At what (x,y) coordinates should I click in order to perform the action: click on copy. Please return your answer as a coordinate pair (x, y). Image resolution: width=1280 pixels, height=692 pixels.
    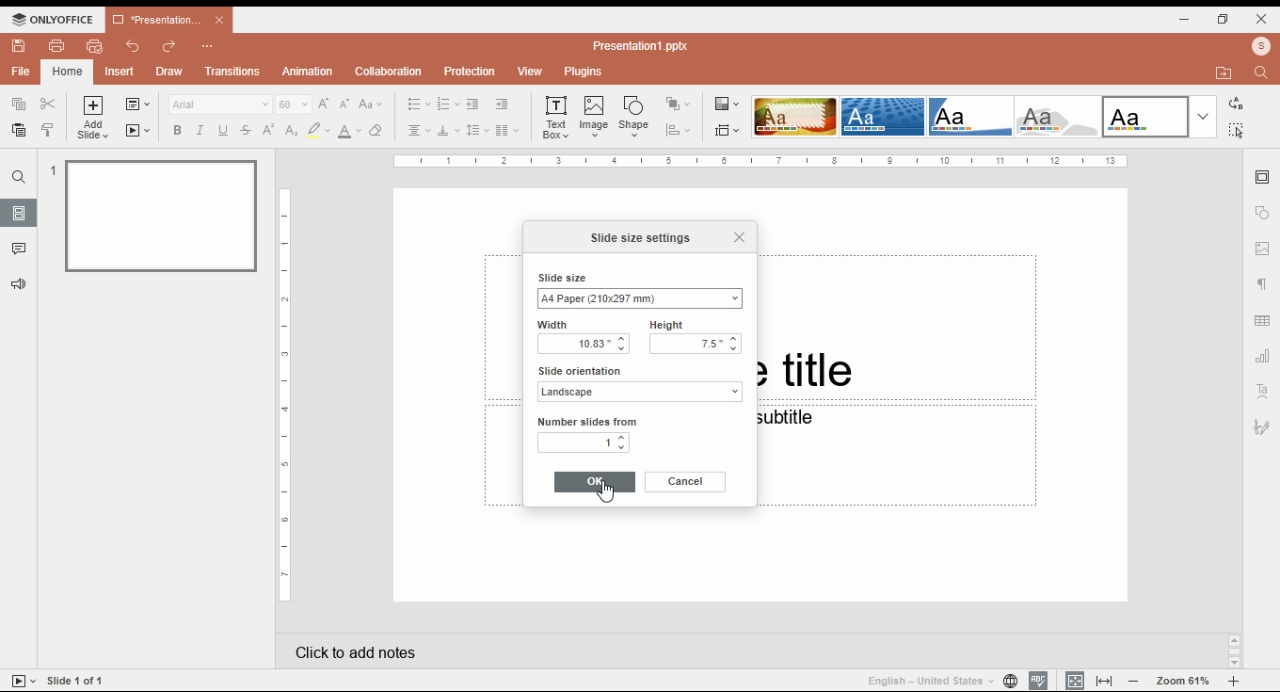
    Looking at the image, I should click on (17, 102).